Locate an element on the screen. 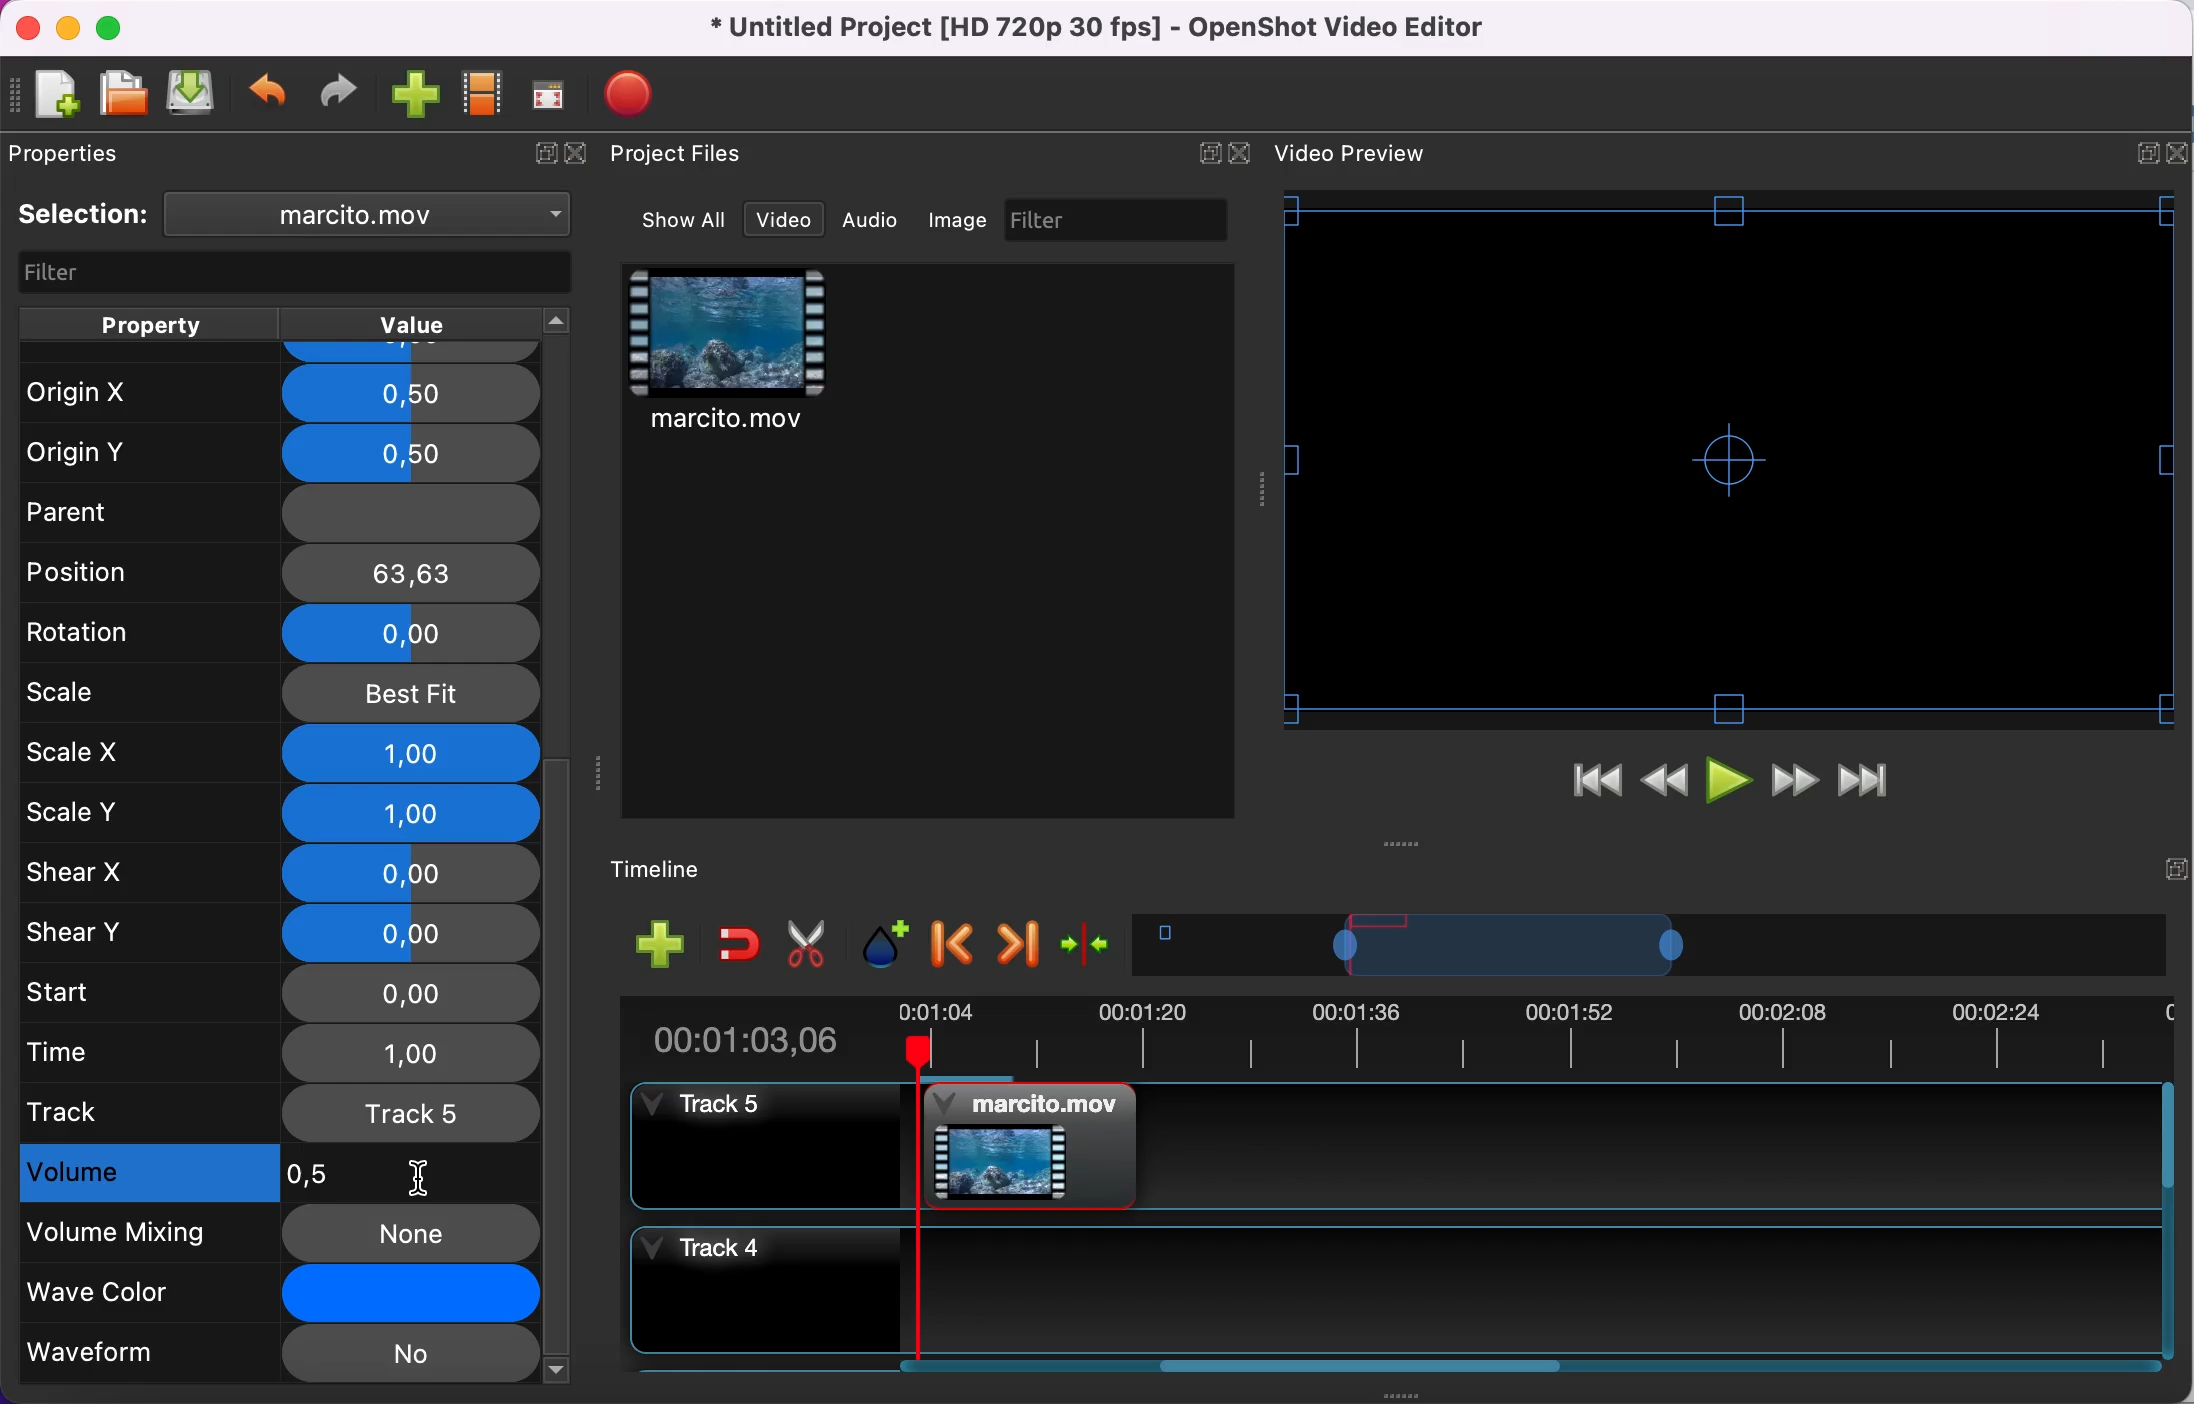 The image size is (2194, 1404). redo is located at coordinates (339, 92).